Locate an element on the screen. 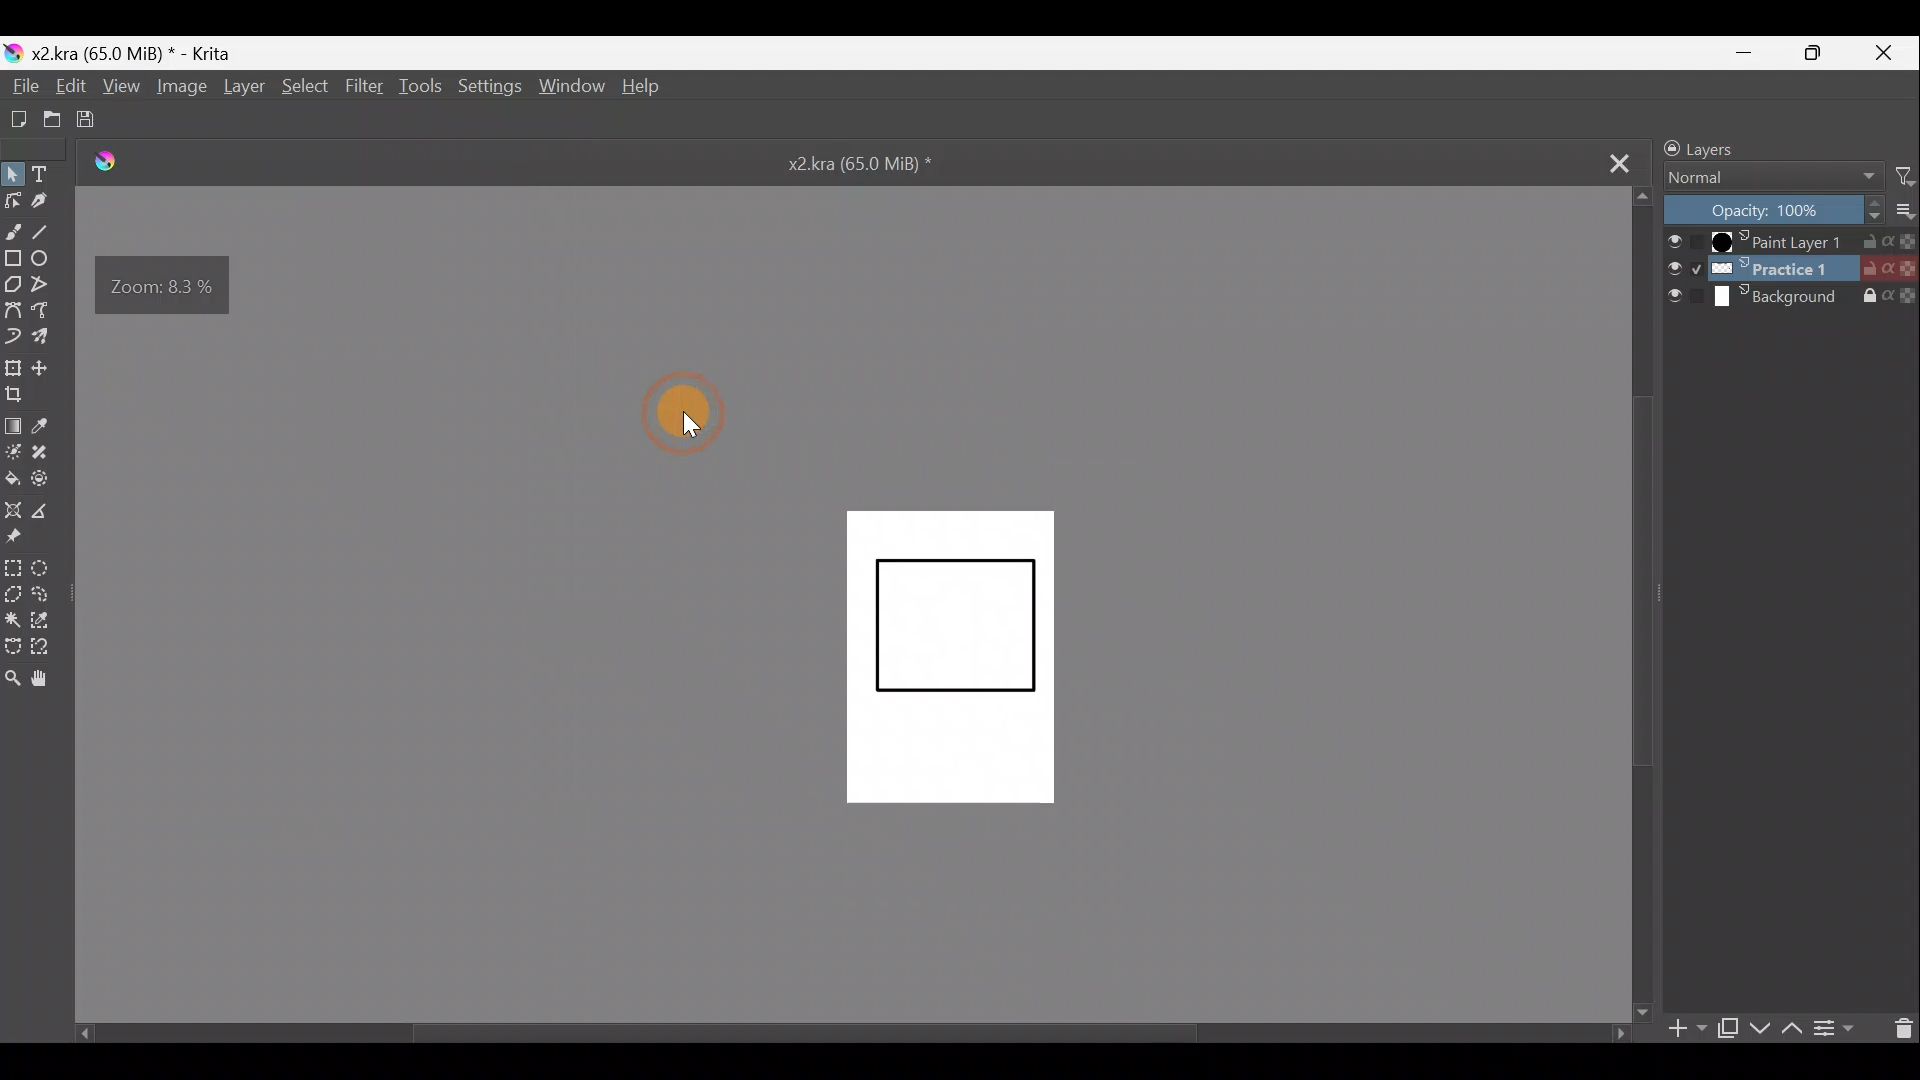 This screenshot has height=1080, width=1920. Measure the distance between two points is located at coordinates (49, 511).